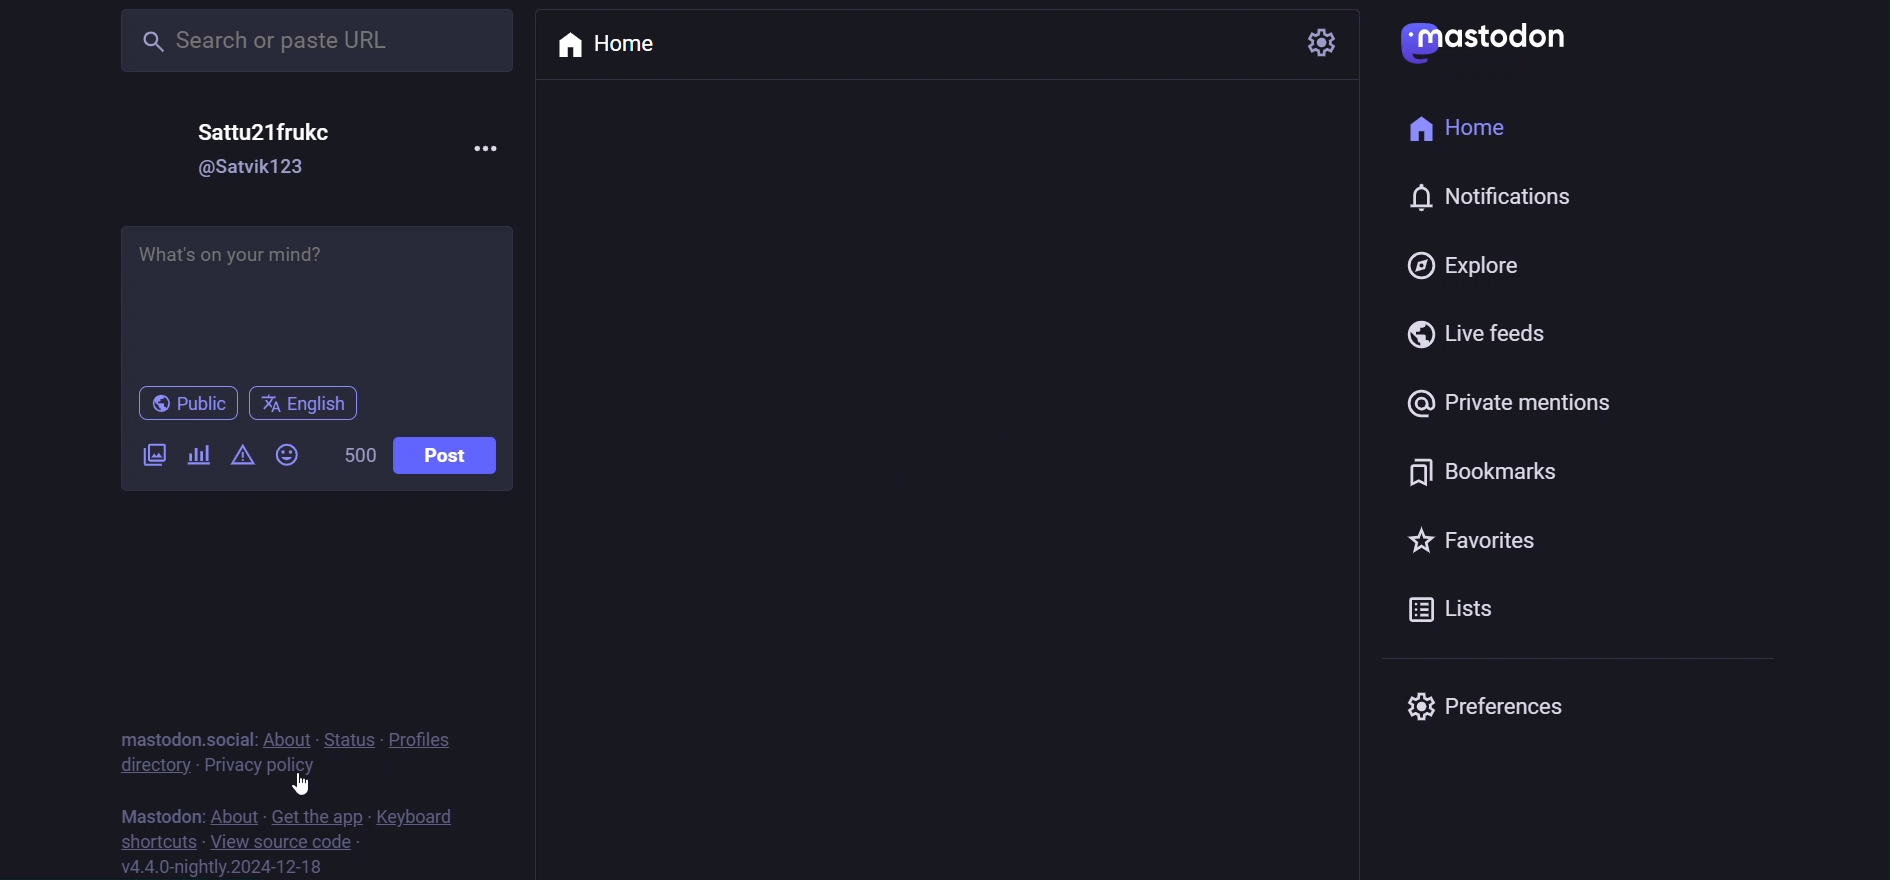 This screenshot has width=1890, height=880. What do you see at coordinates (243, 454) in the screenshot?
I see `content warning` at bounding box center [243, 454].